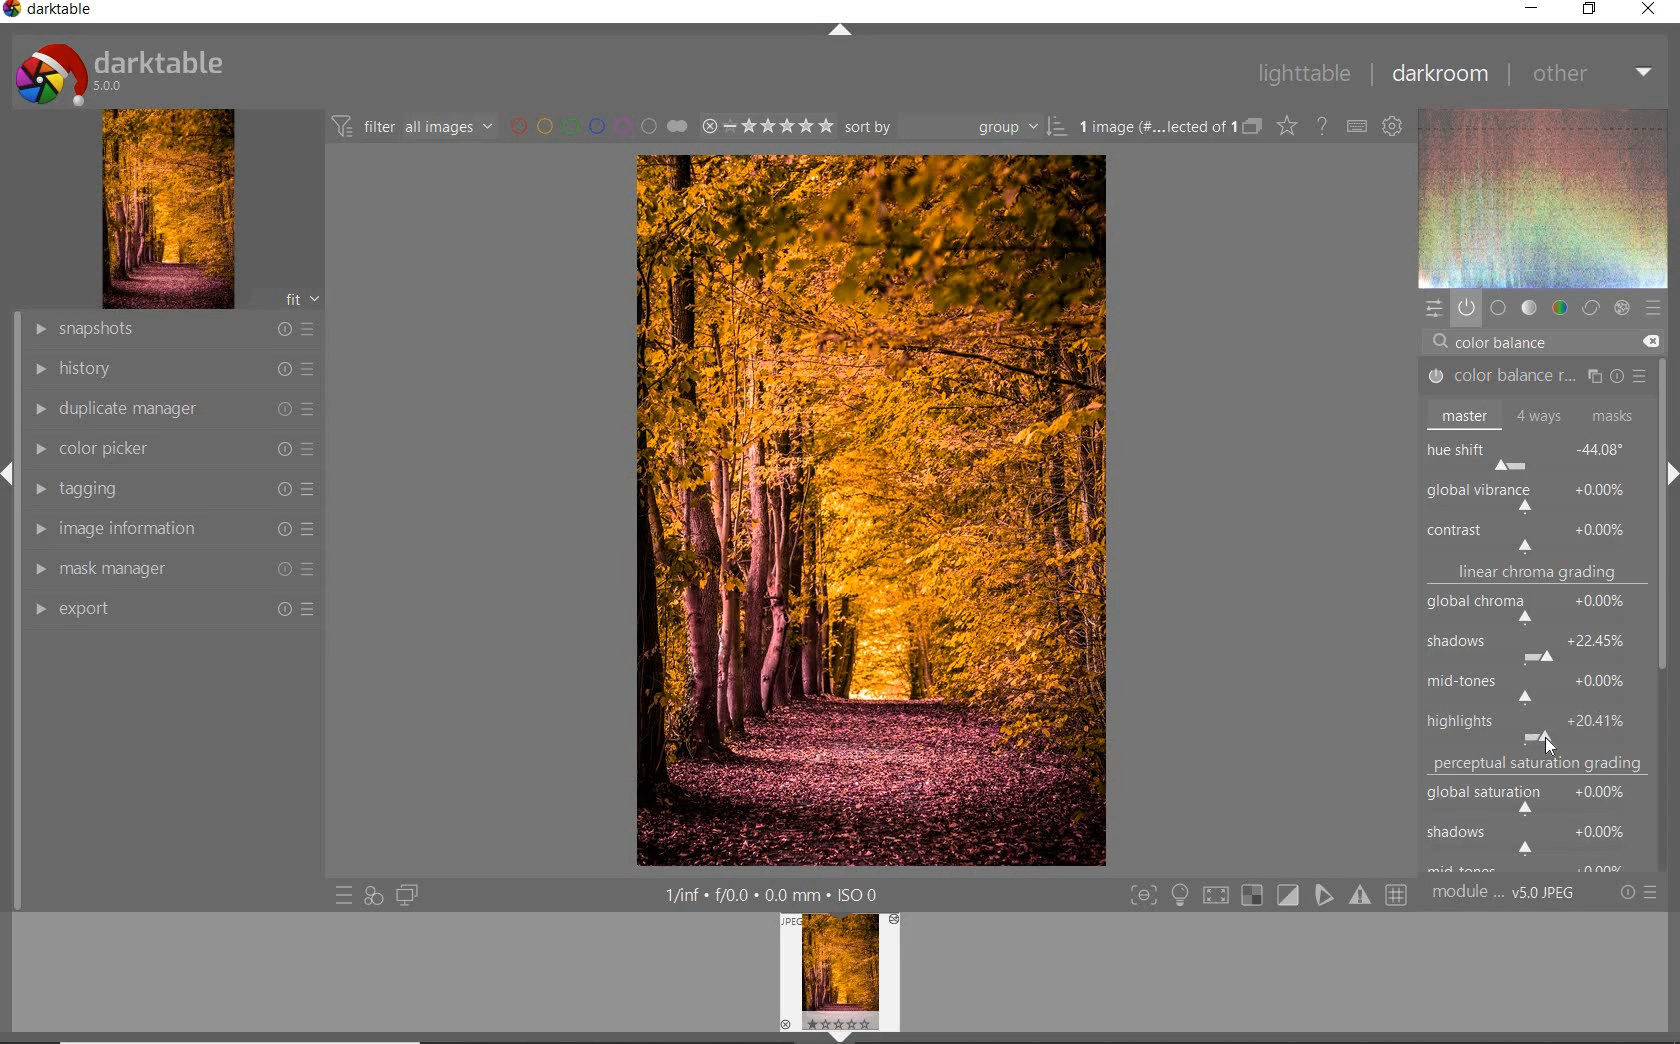 This screenshot has width=1680, height=1044. I want to click on history, so click(173, 367).